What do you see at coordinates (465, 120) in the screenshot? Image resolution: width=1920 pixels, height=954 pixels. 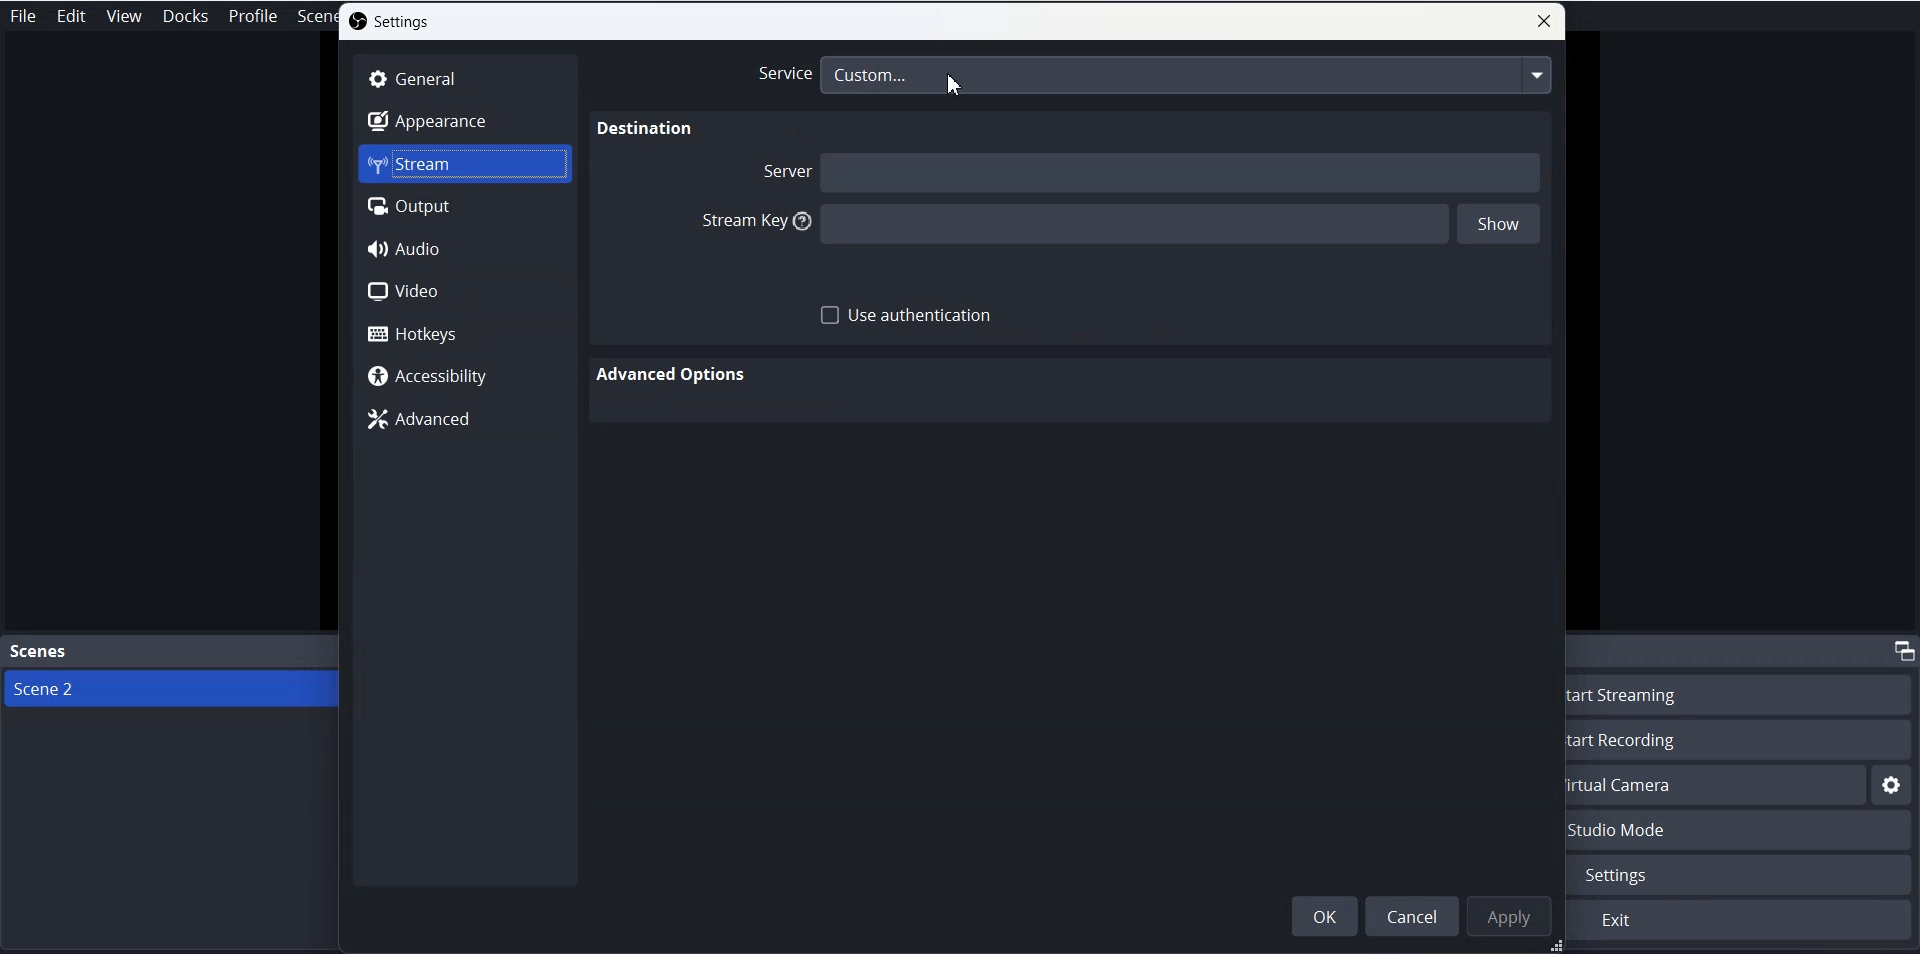 I see `Appearance` at bounding box center [465, 120].